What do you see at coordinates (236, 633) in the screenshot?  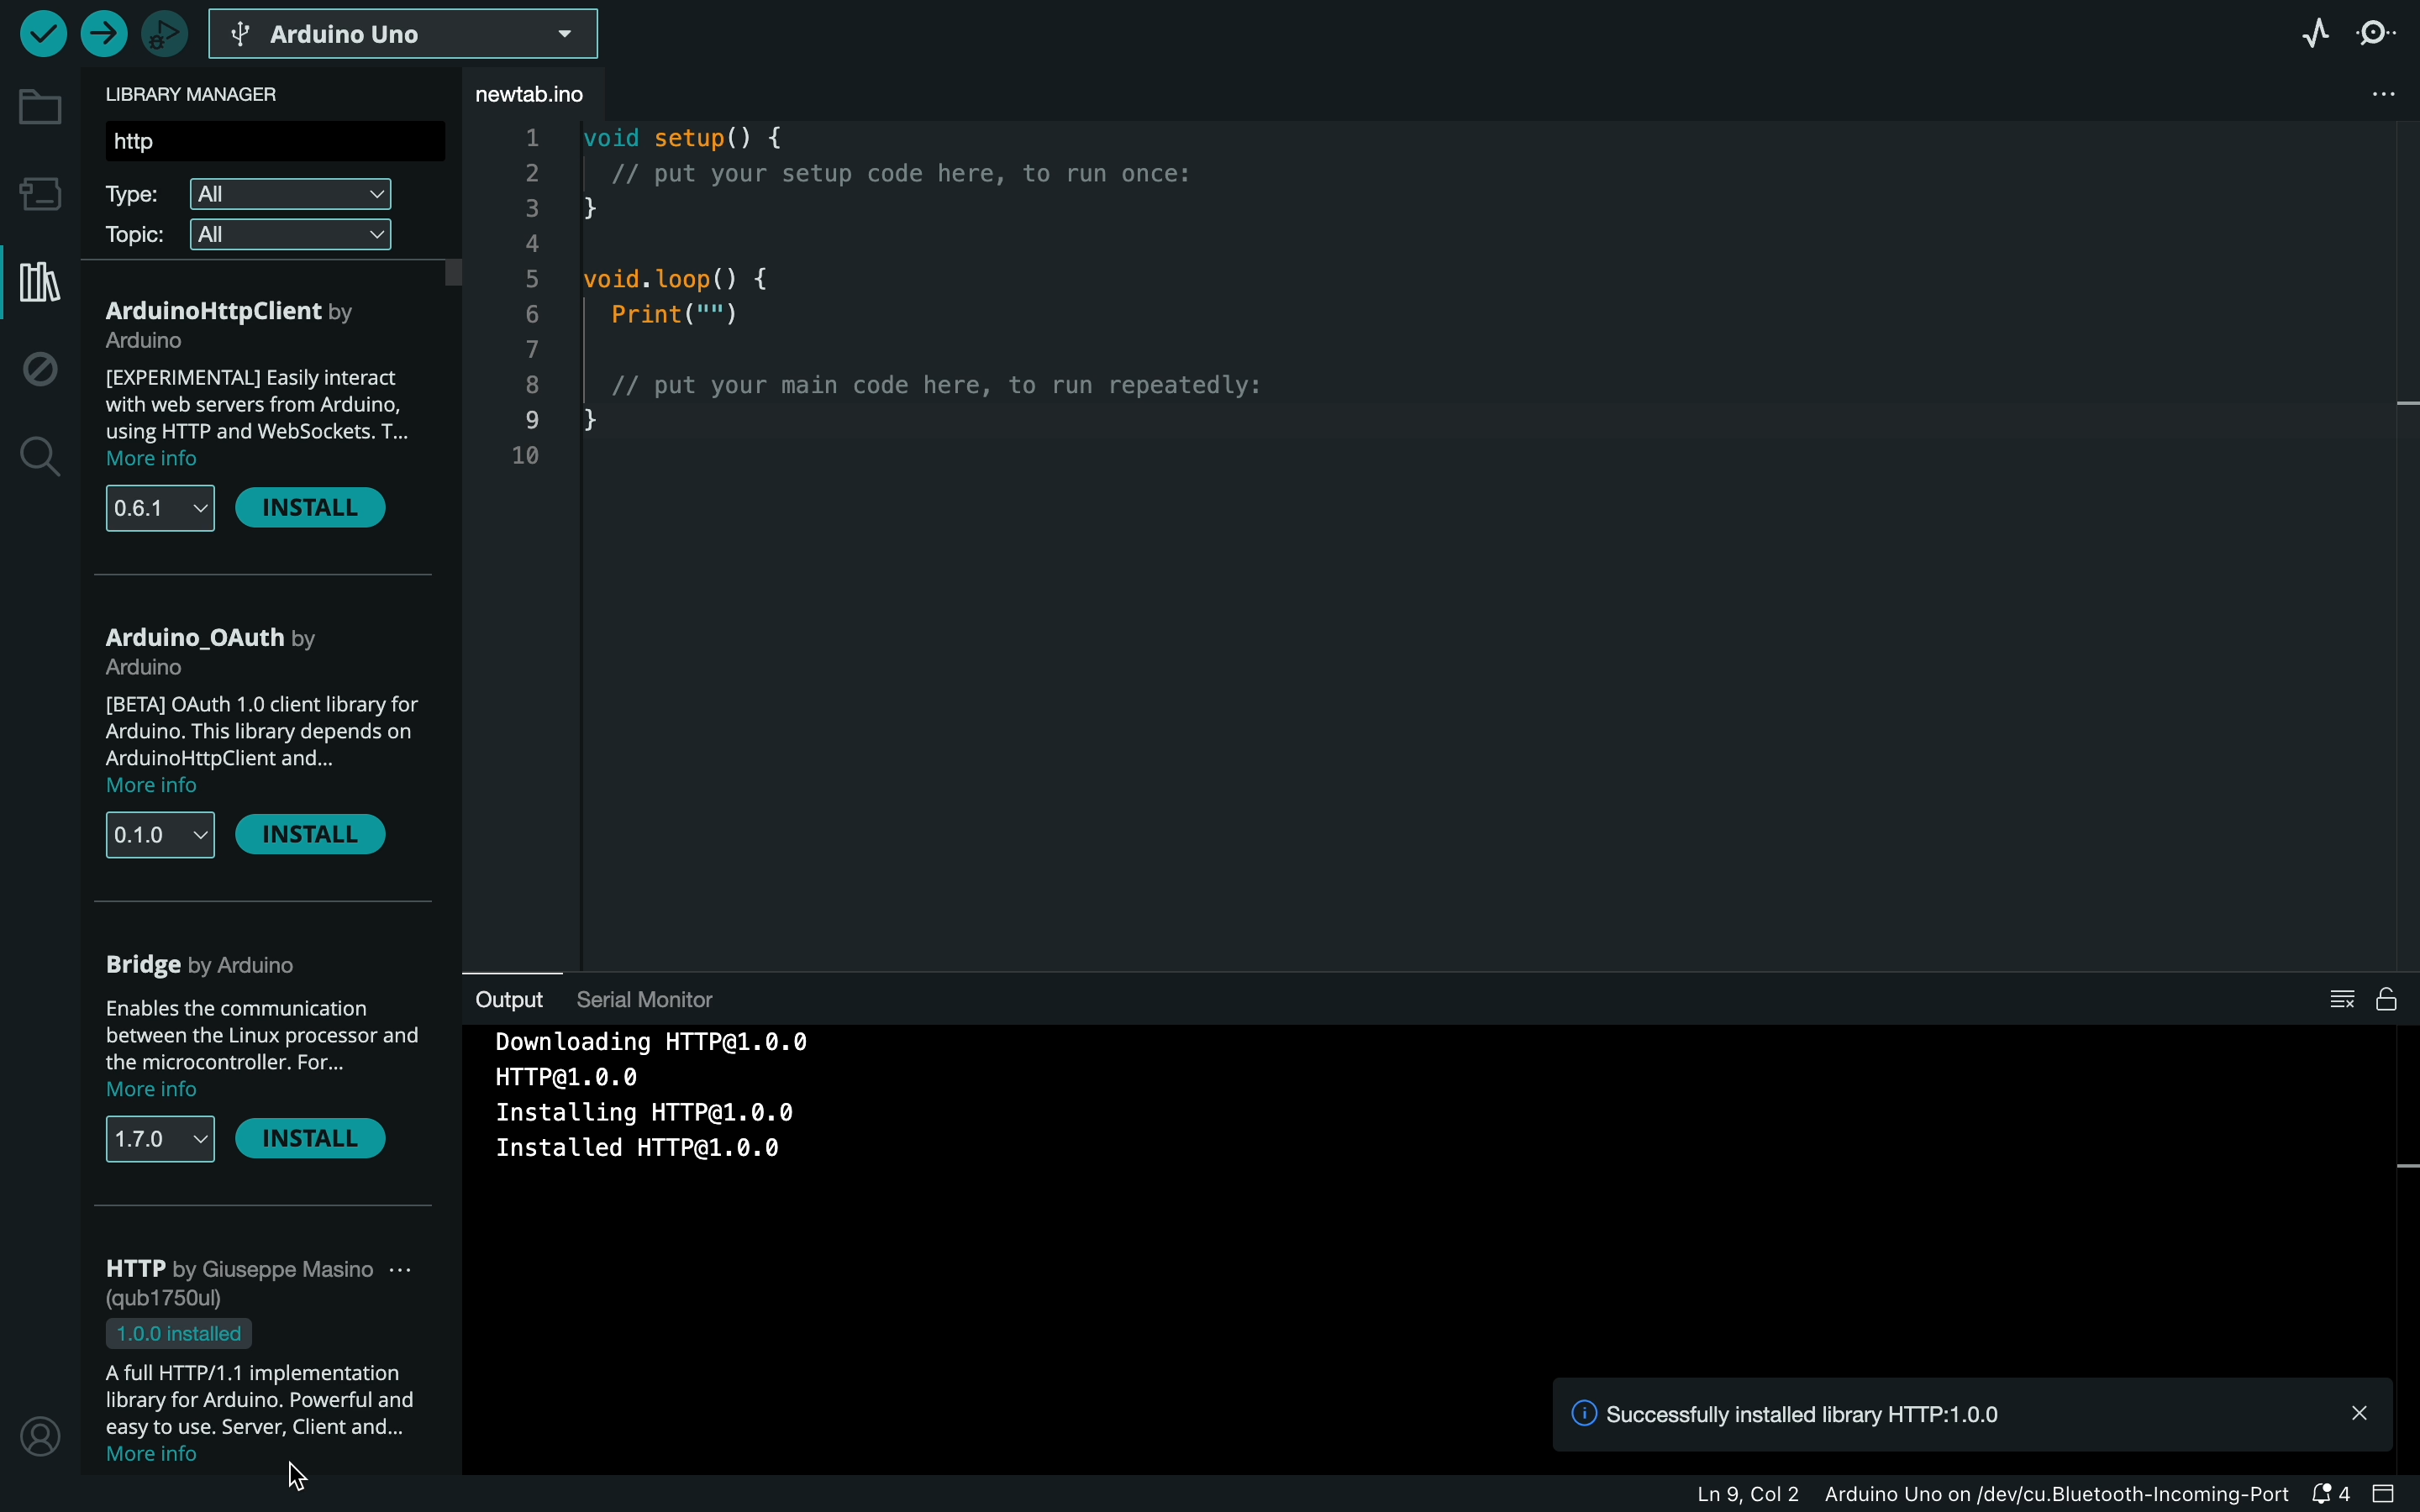 I see `Alplc_PMC` at bounding box center [236, 633].